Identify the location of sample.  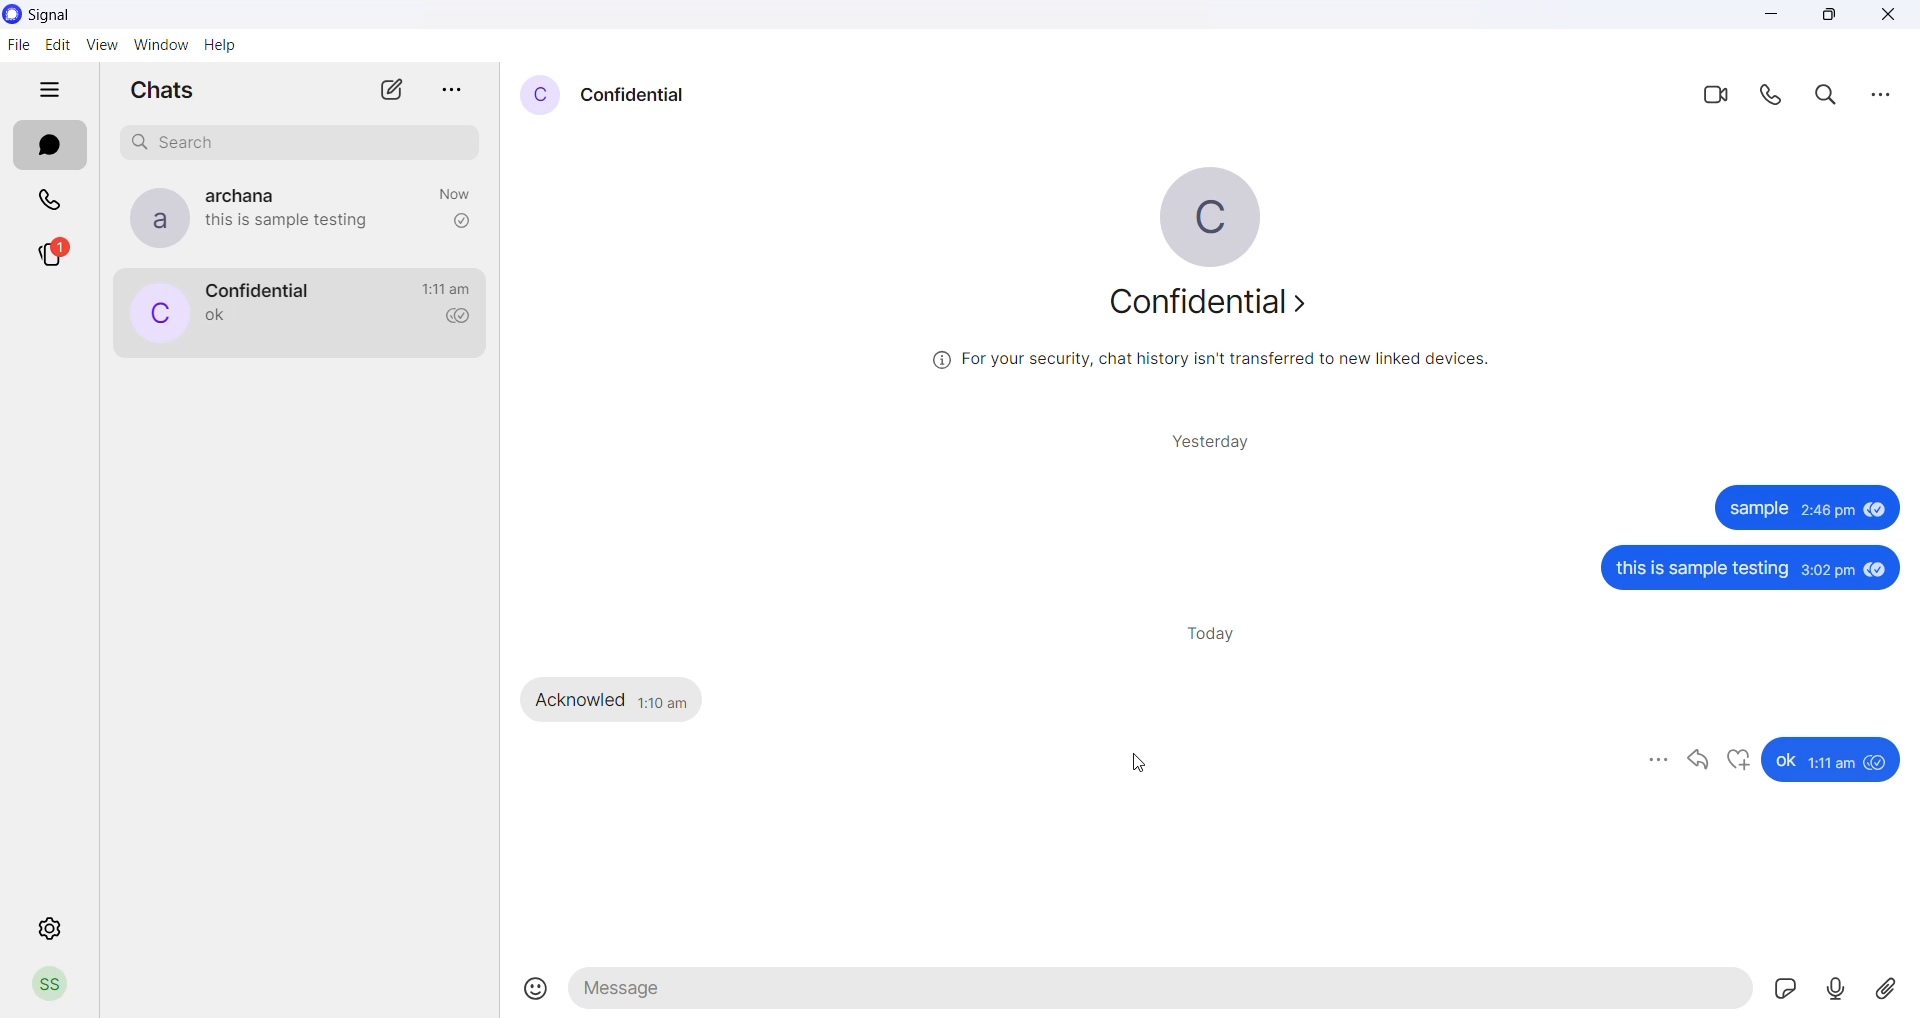
(1756, 510).